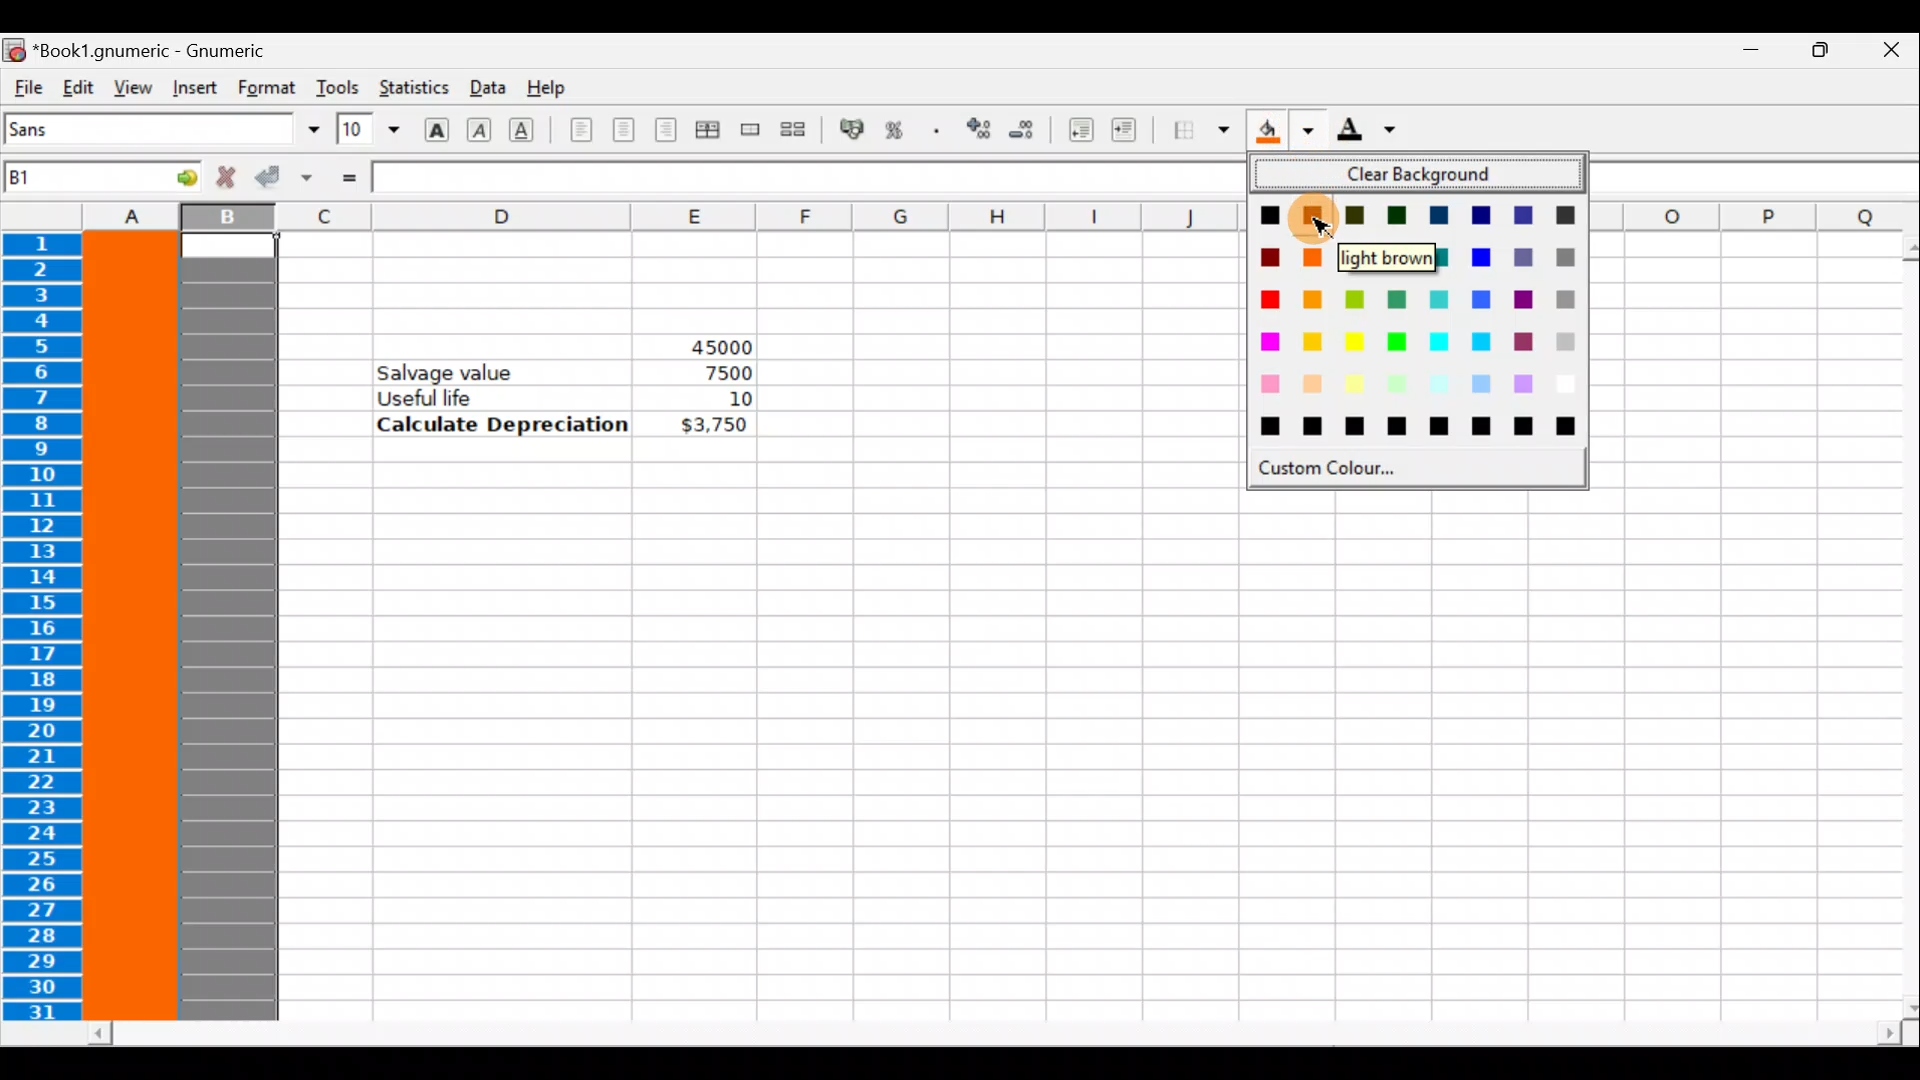 Image resolution: width=1920 pixels, height=1080 pixels. Describe the element at coordinates (1426, 175) in the screenshot. I see `Clear background` at that location.